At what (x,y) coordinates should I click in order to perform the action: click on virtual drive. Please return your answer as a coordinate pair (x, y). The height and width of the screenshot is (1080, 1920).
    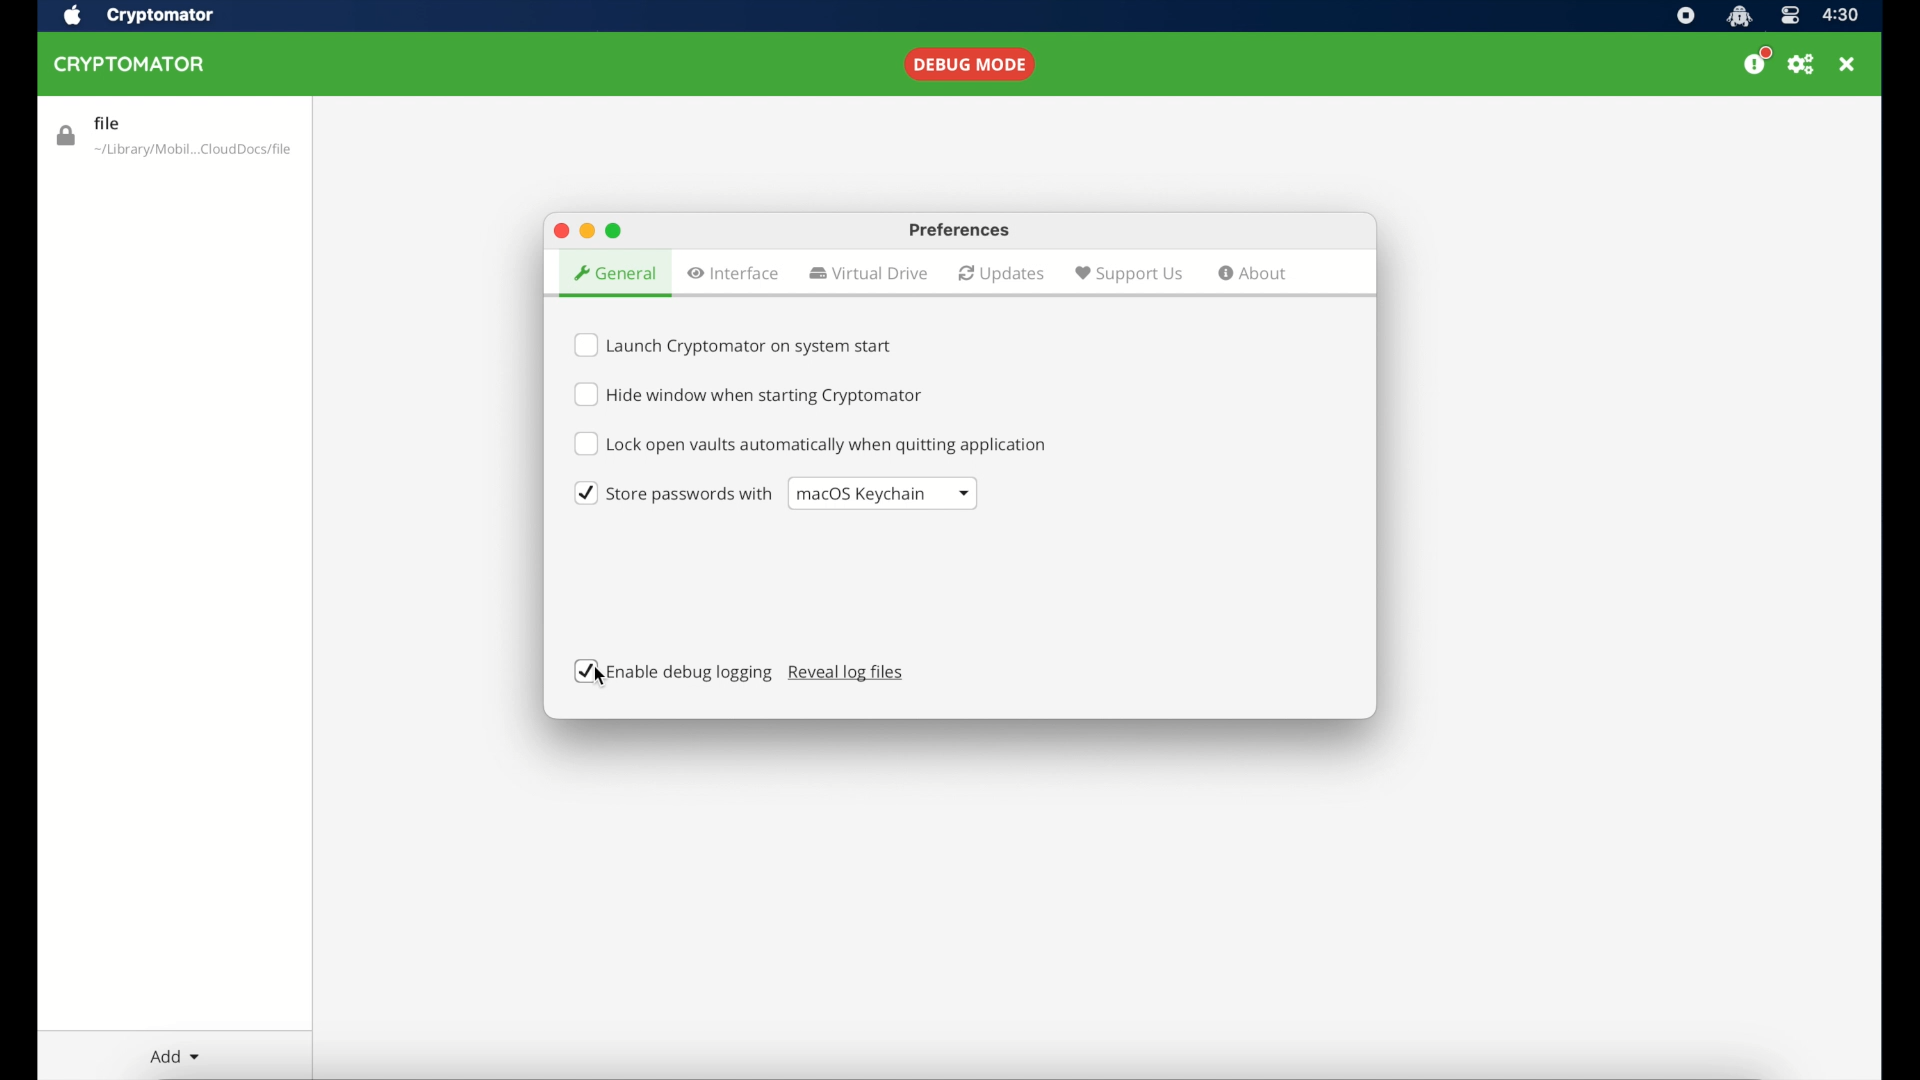
    Looking at the image, I should click on (868, 273).